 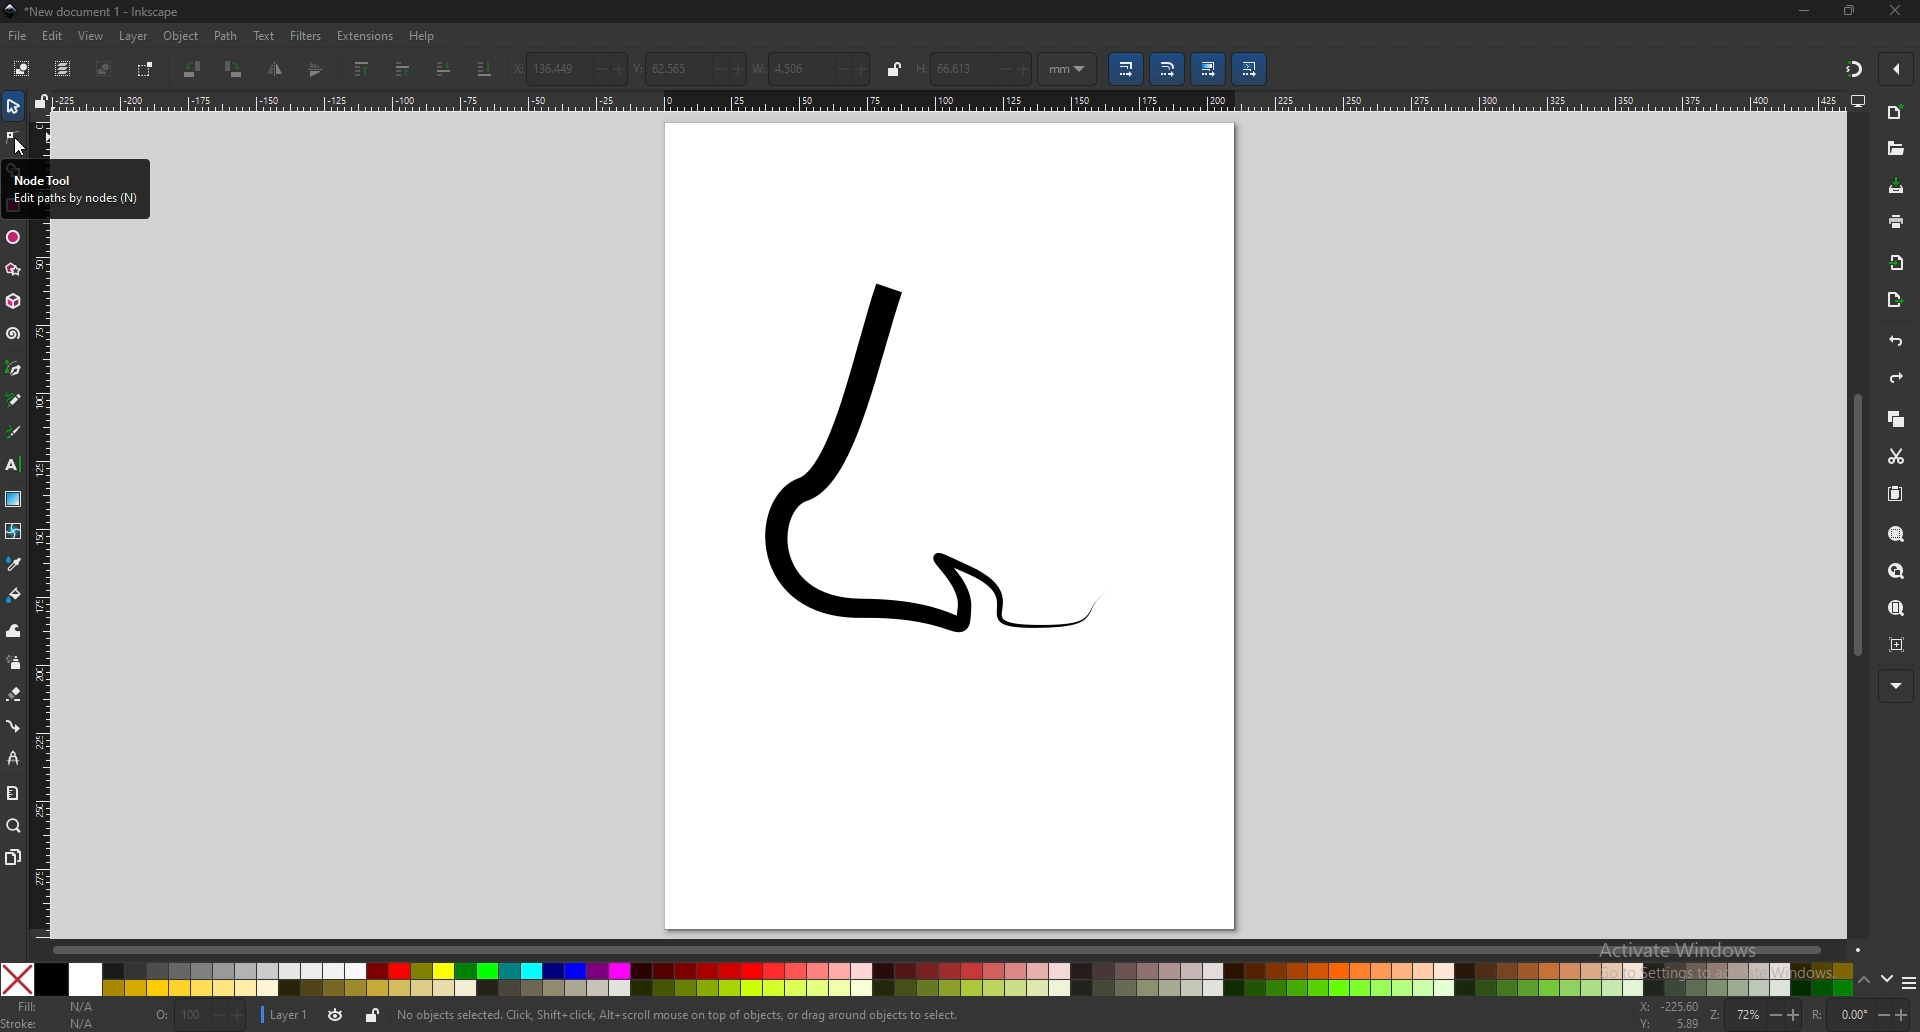 What do you see at coordinates (1887, 980) in the screenshot?
I see `down` at bounding box center [1887, 980].